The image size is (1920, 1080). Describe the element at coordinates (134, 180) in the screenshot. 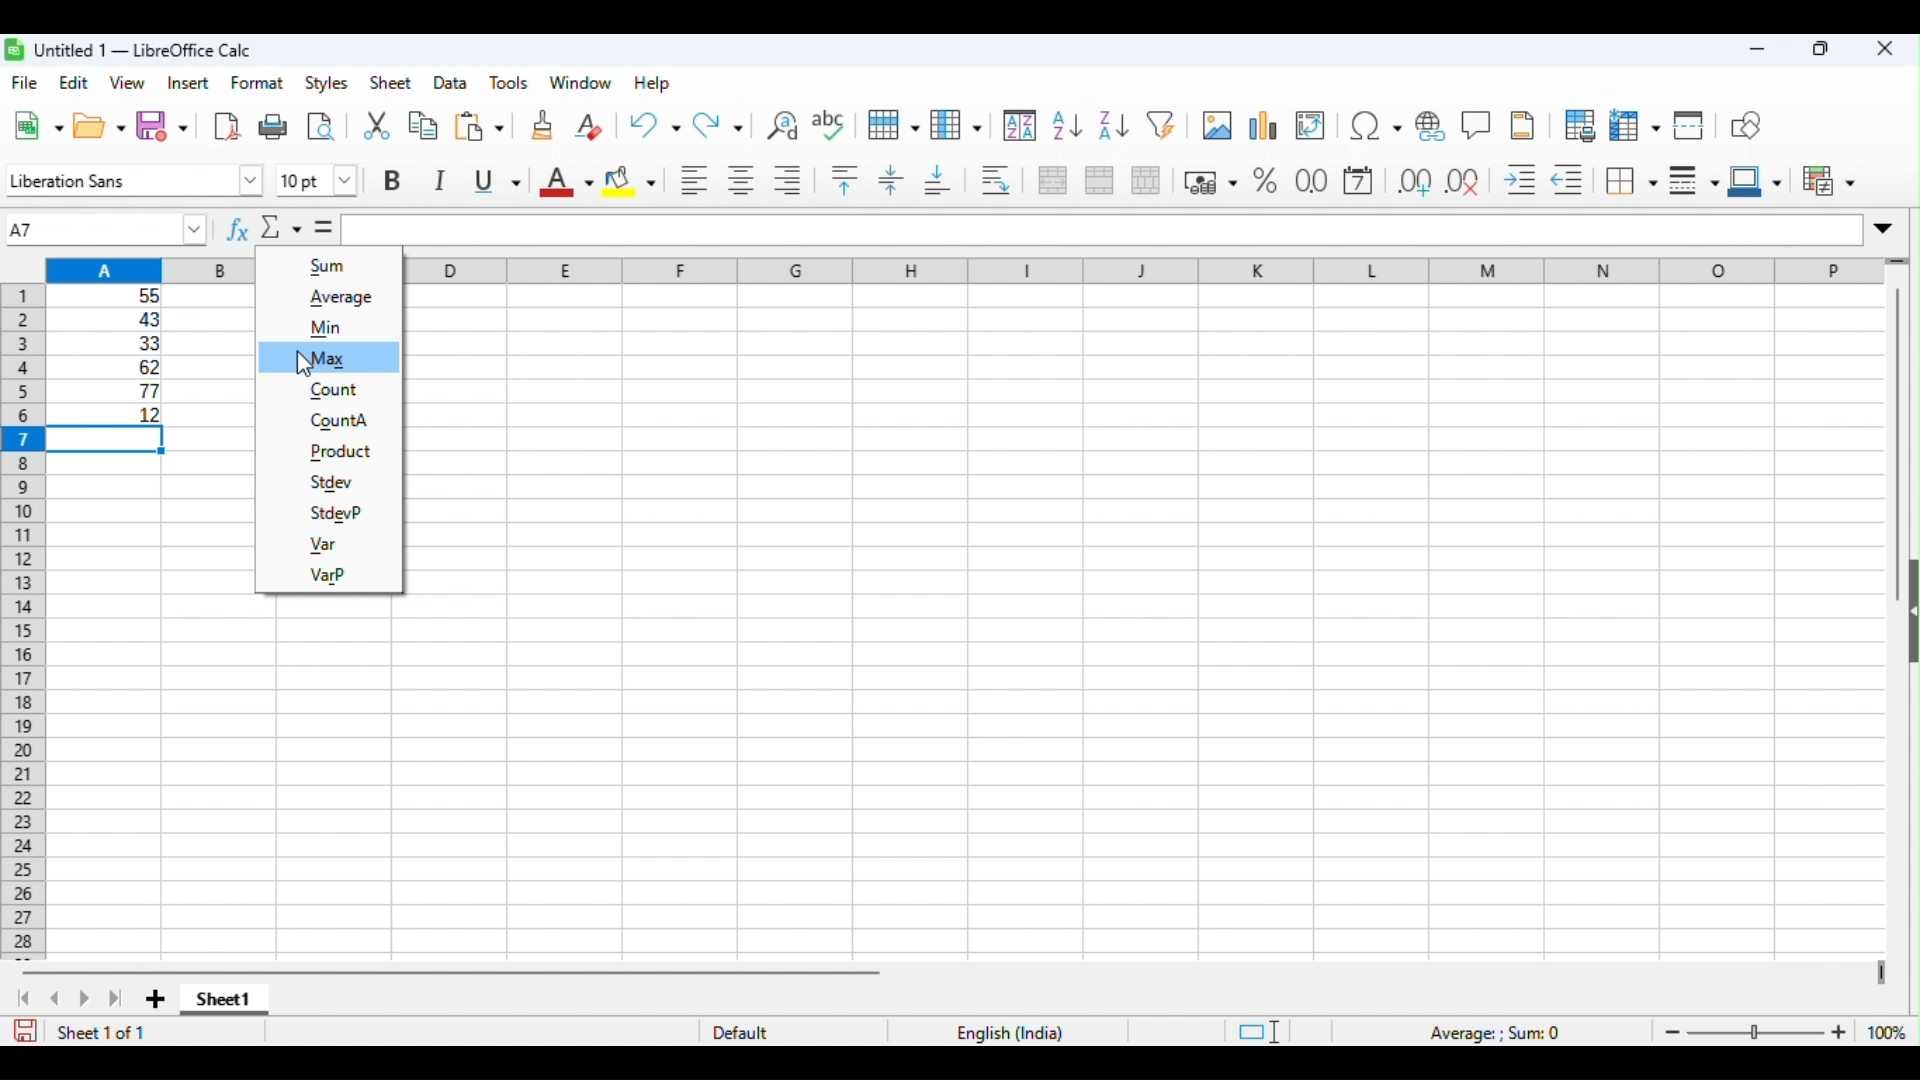

I see `font style` at that location.